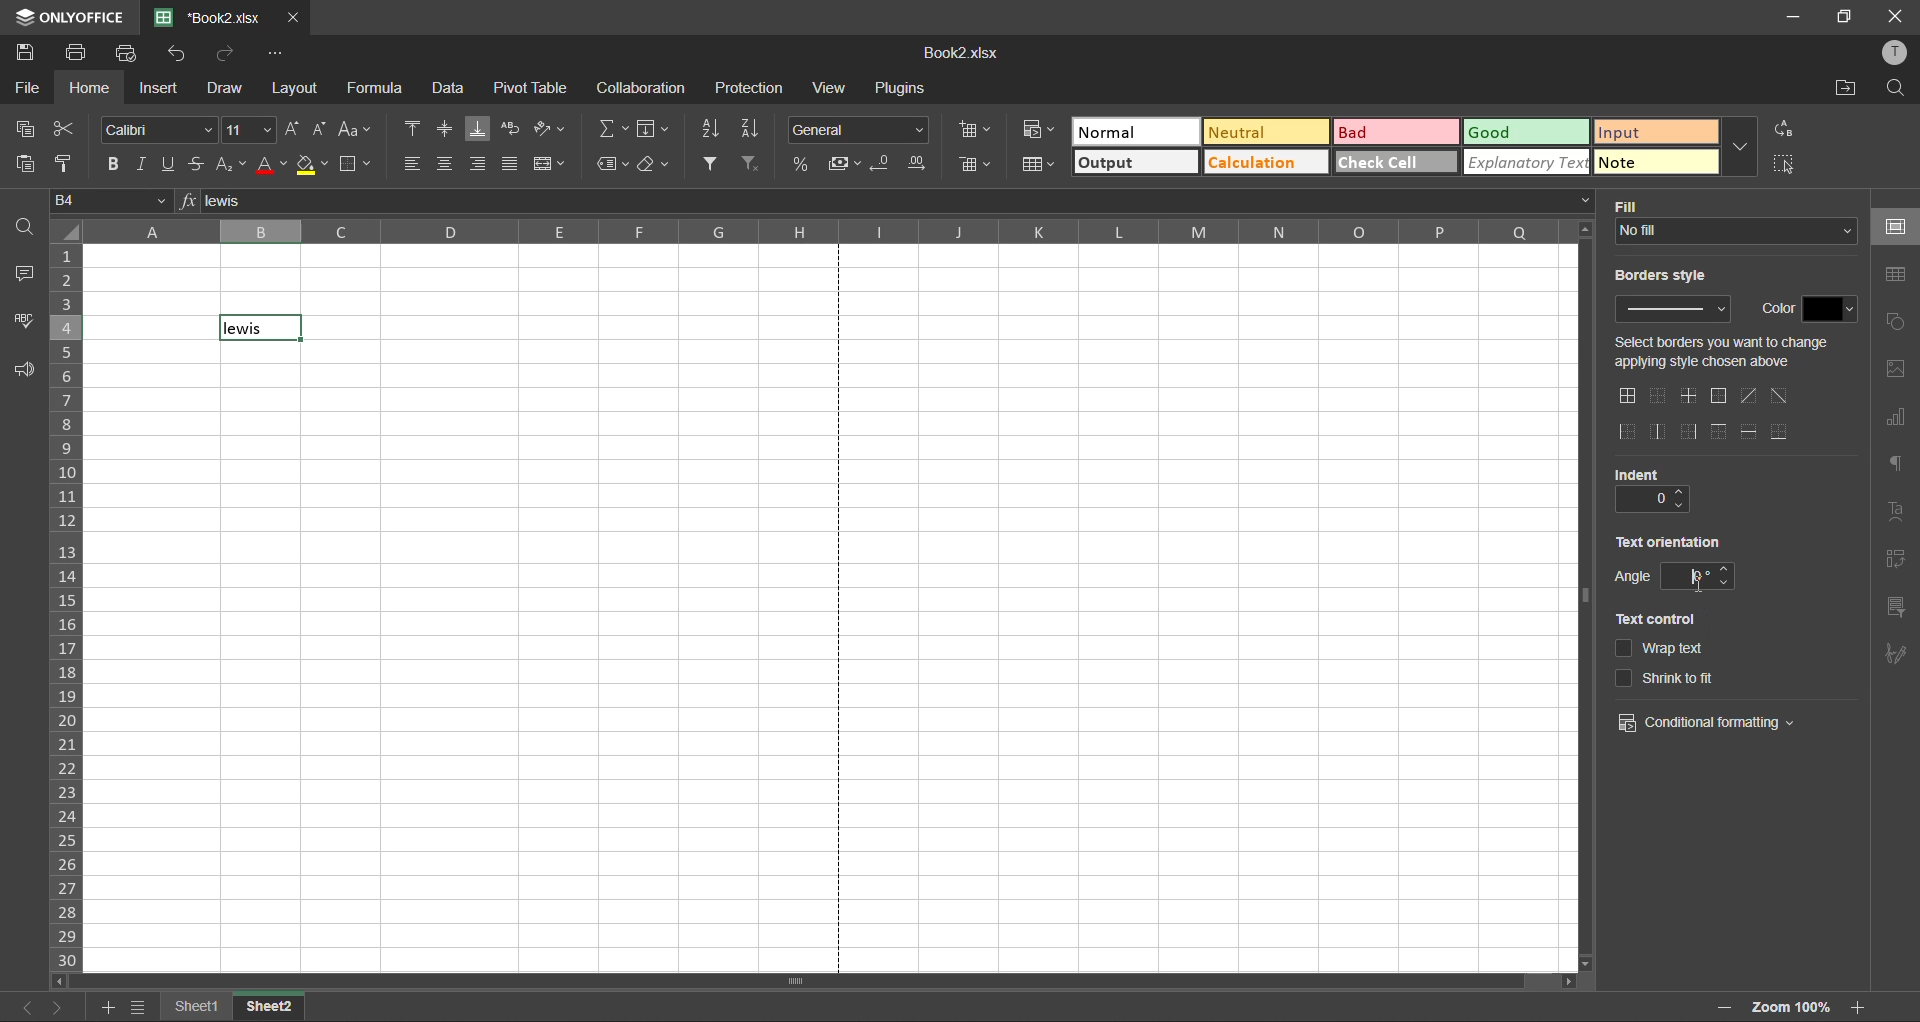  What do you see at coordinates (1134, 130) in the screenshot?
I see `normal` at bounding box center [1134, 130].